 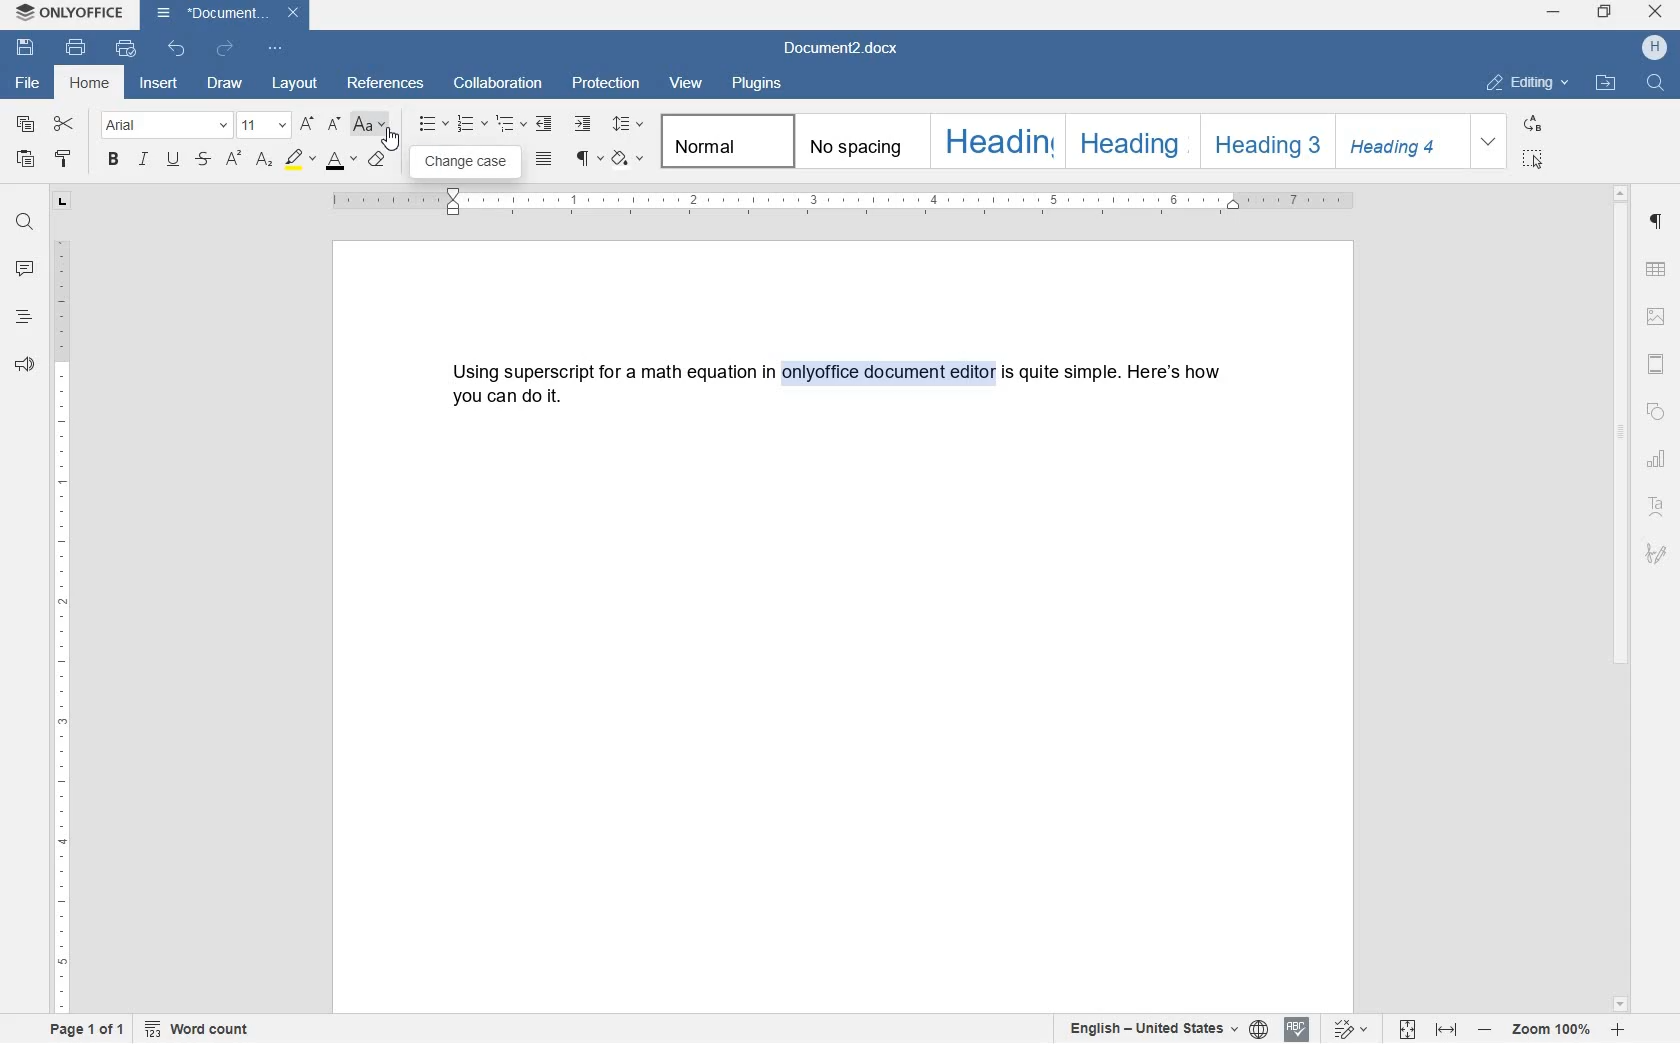 I want to click on normal, so click(x=723, y=142).